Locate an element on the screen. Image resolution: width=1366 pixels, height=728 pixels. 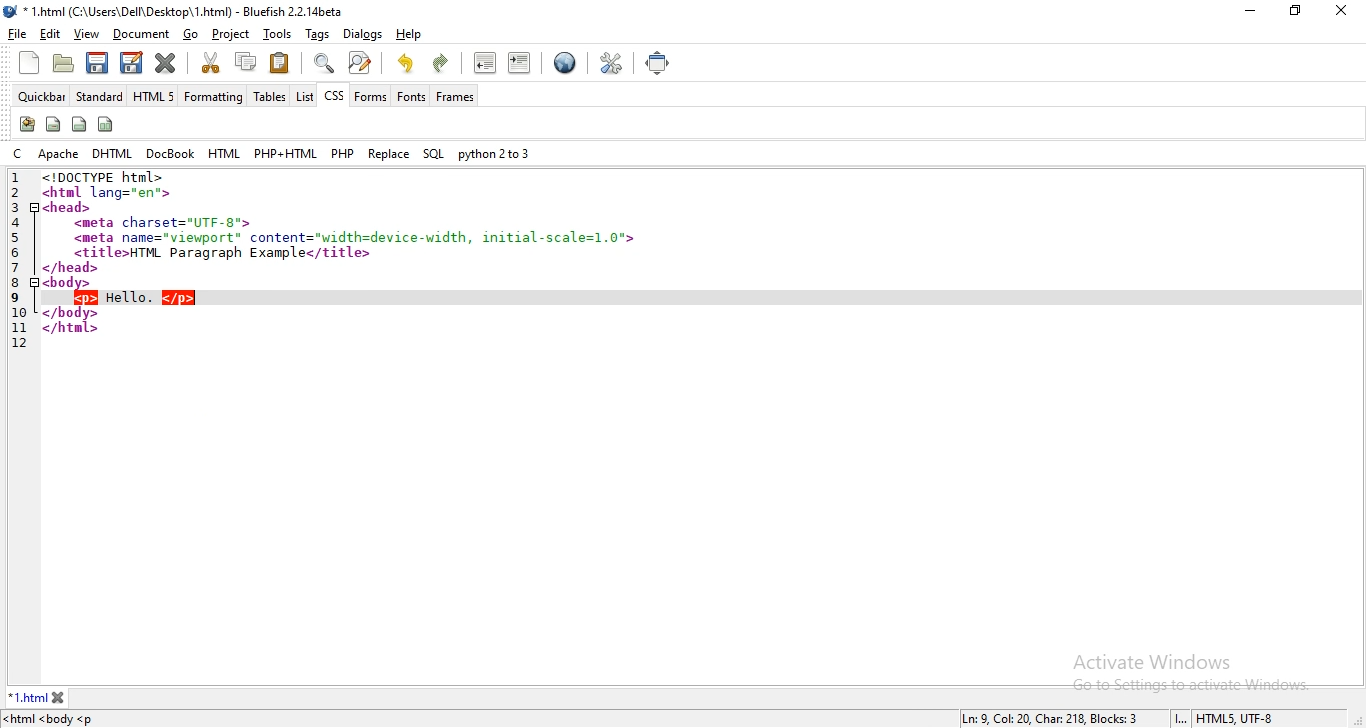
line numbers utilised from 1 to 12 is located at coordinates (19, 259).